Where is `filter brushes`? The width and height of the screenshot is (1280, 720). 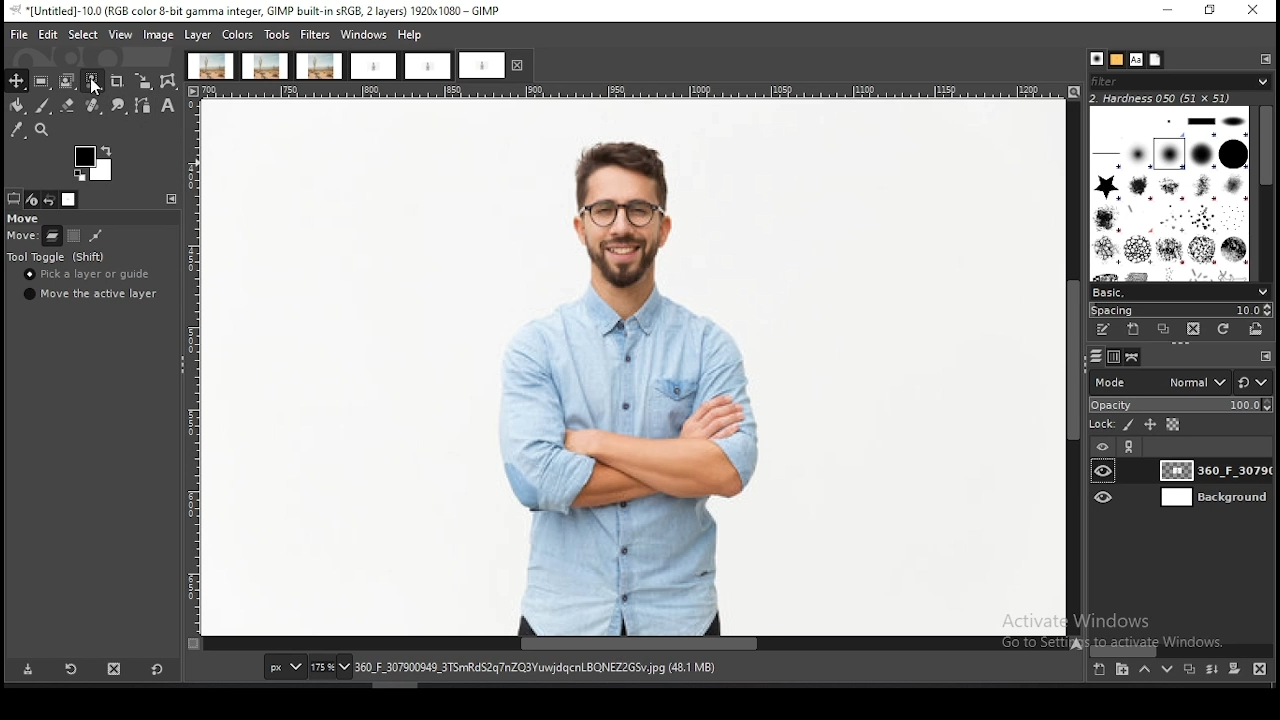
filter brushes is located at coordinates (1180, 82).